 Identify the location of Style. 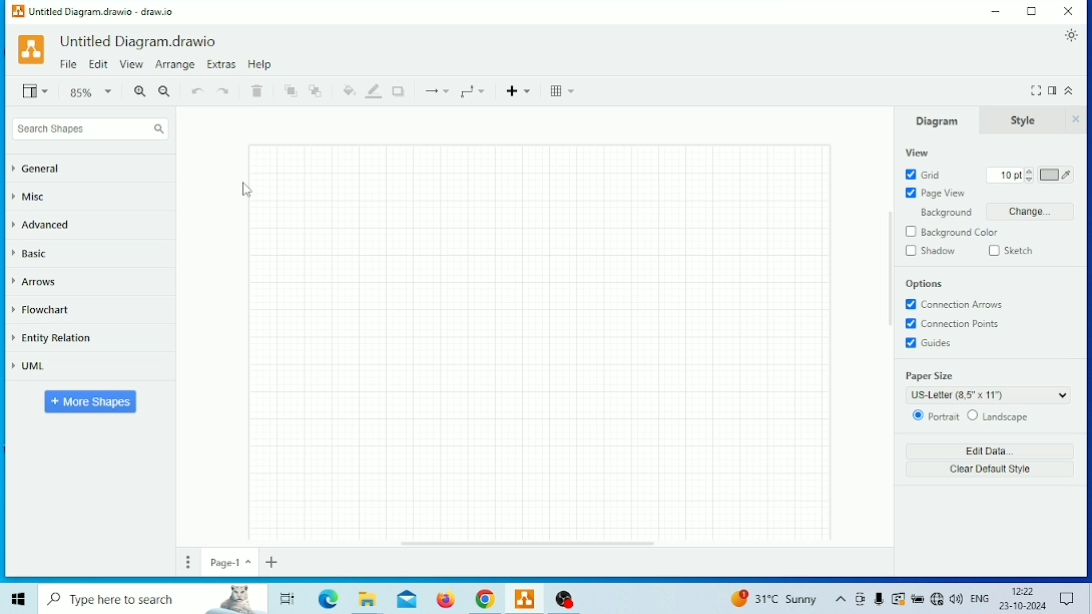
(1021, 120).